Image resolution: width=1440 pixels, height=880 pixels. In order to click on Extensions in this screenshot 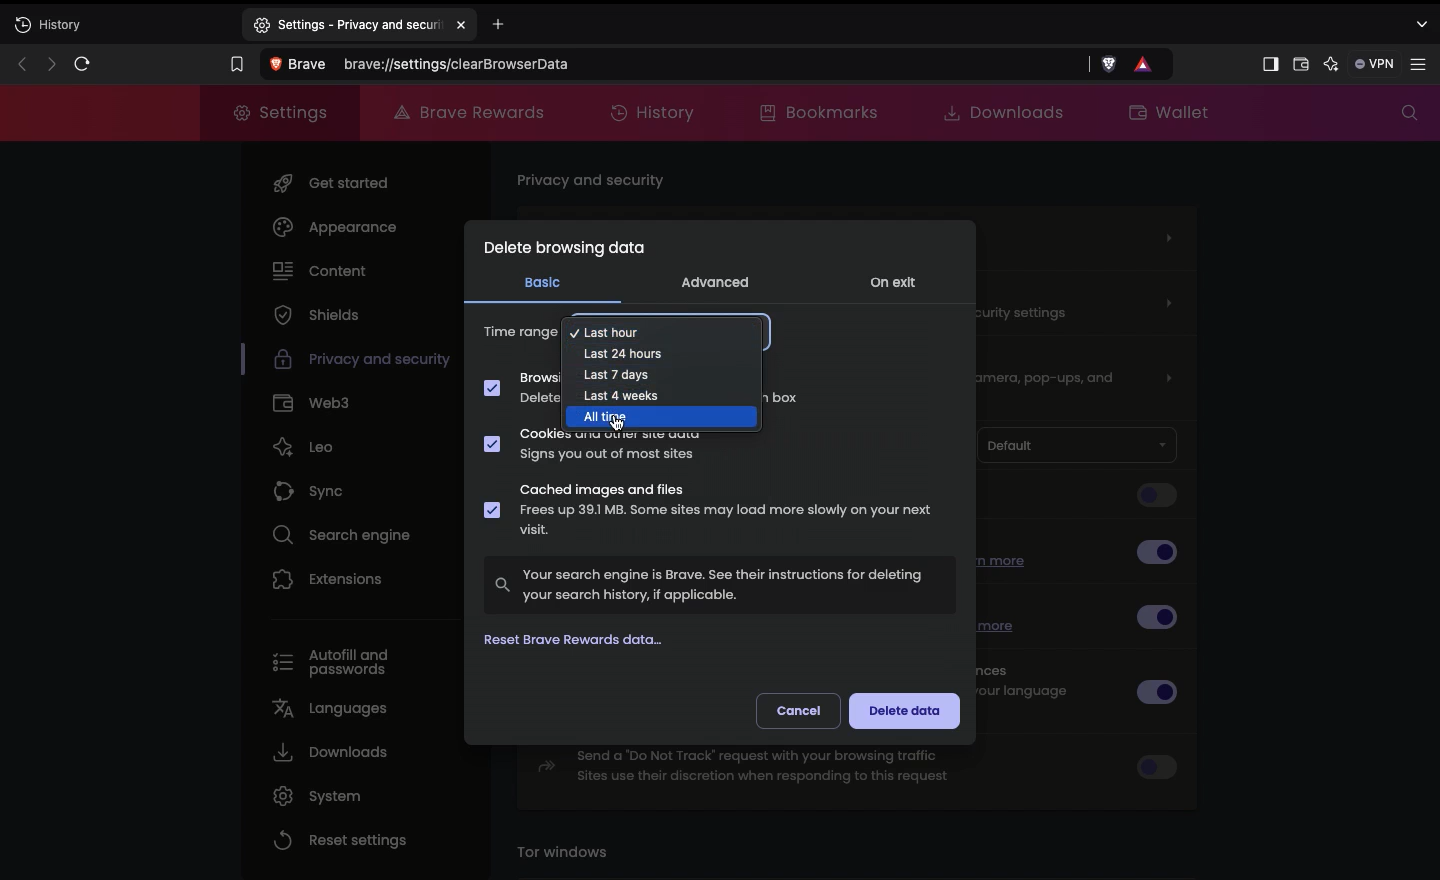, I will do `click(328, 582)`.